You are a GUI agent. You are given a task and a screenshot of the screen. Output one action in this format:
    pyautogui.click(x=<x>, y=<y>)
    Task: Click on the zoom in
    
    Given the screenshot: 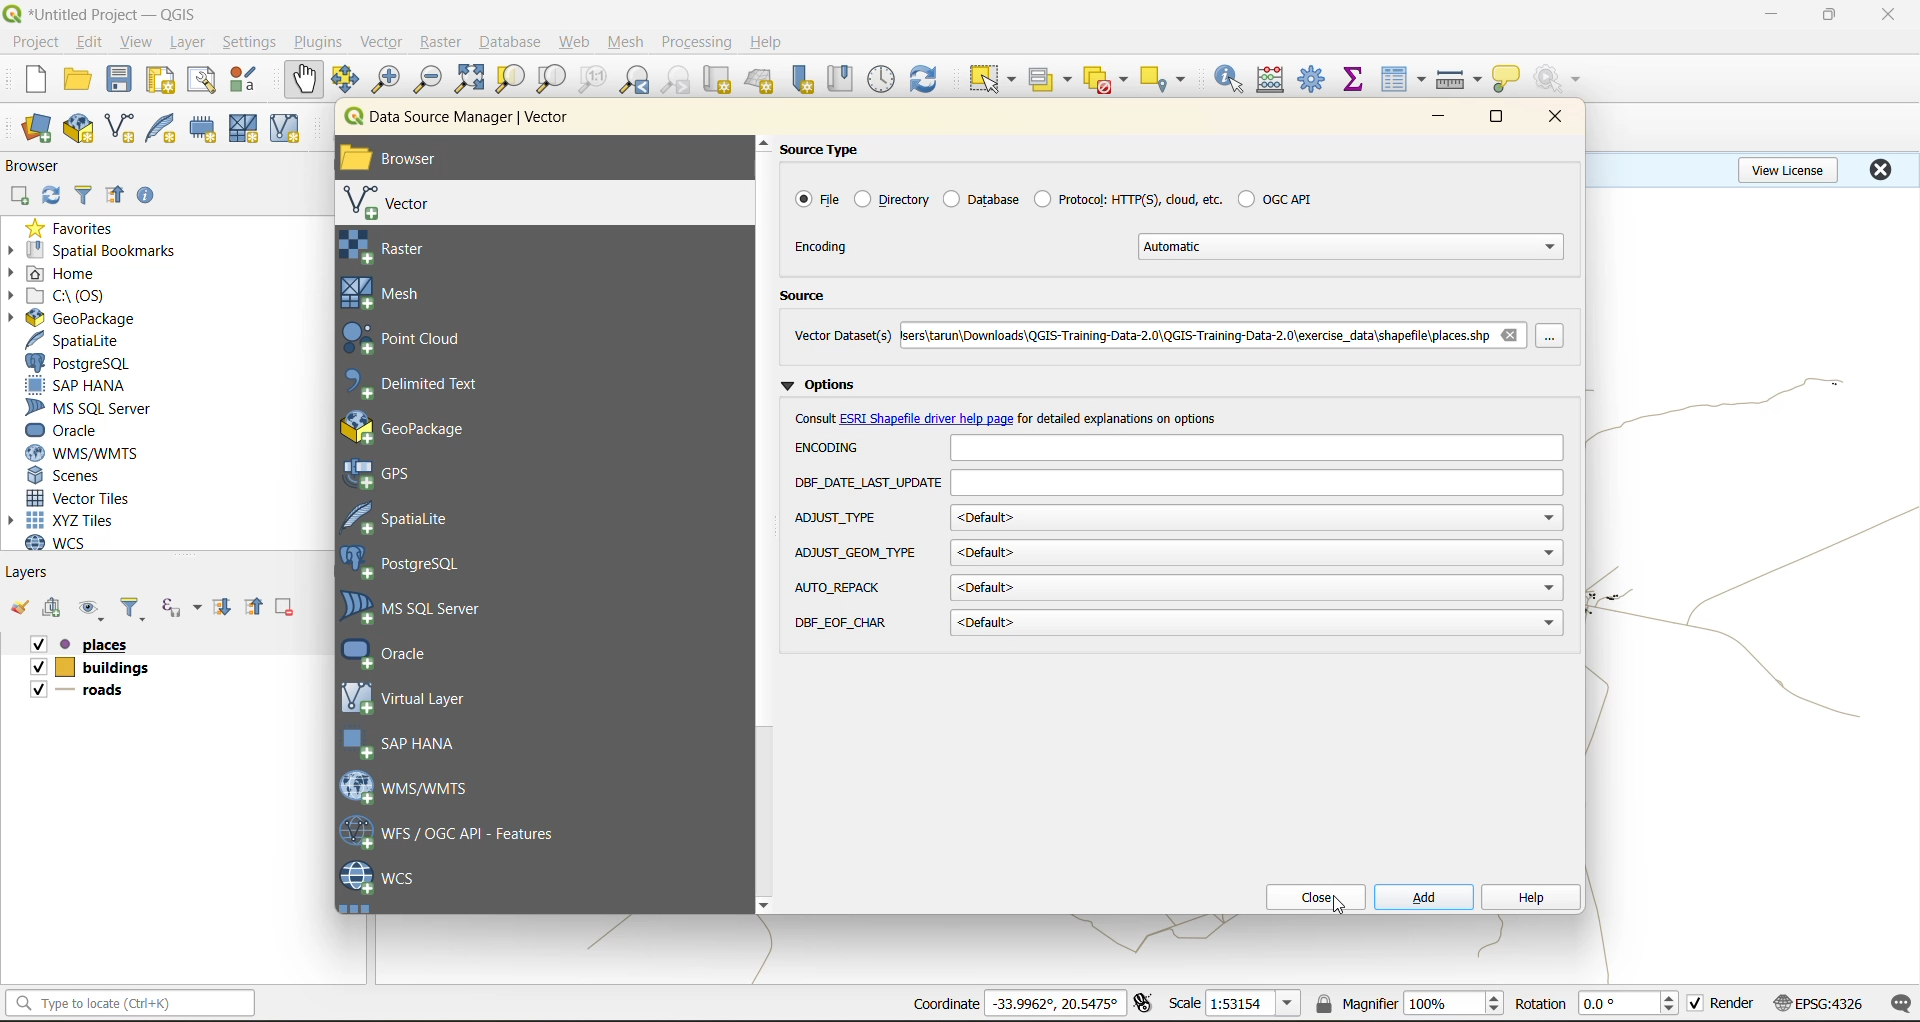 What is the action you would take?
    pyautogui.click(x=390, y=80)
    